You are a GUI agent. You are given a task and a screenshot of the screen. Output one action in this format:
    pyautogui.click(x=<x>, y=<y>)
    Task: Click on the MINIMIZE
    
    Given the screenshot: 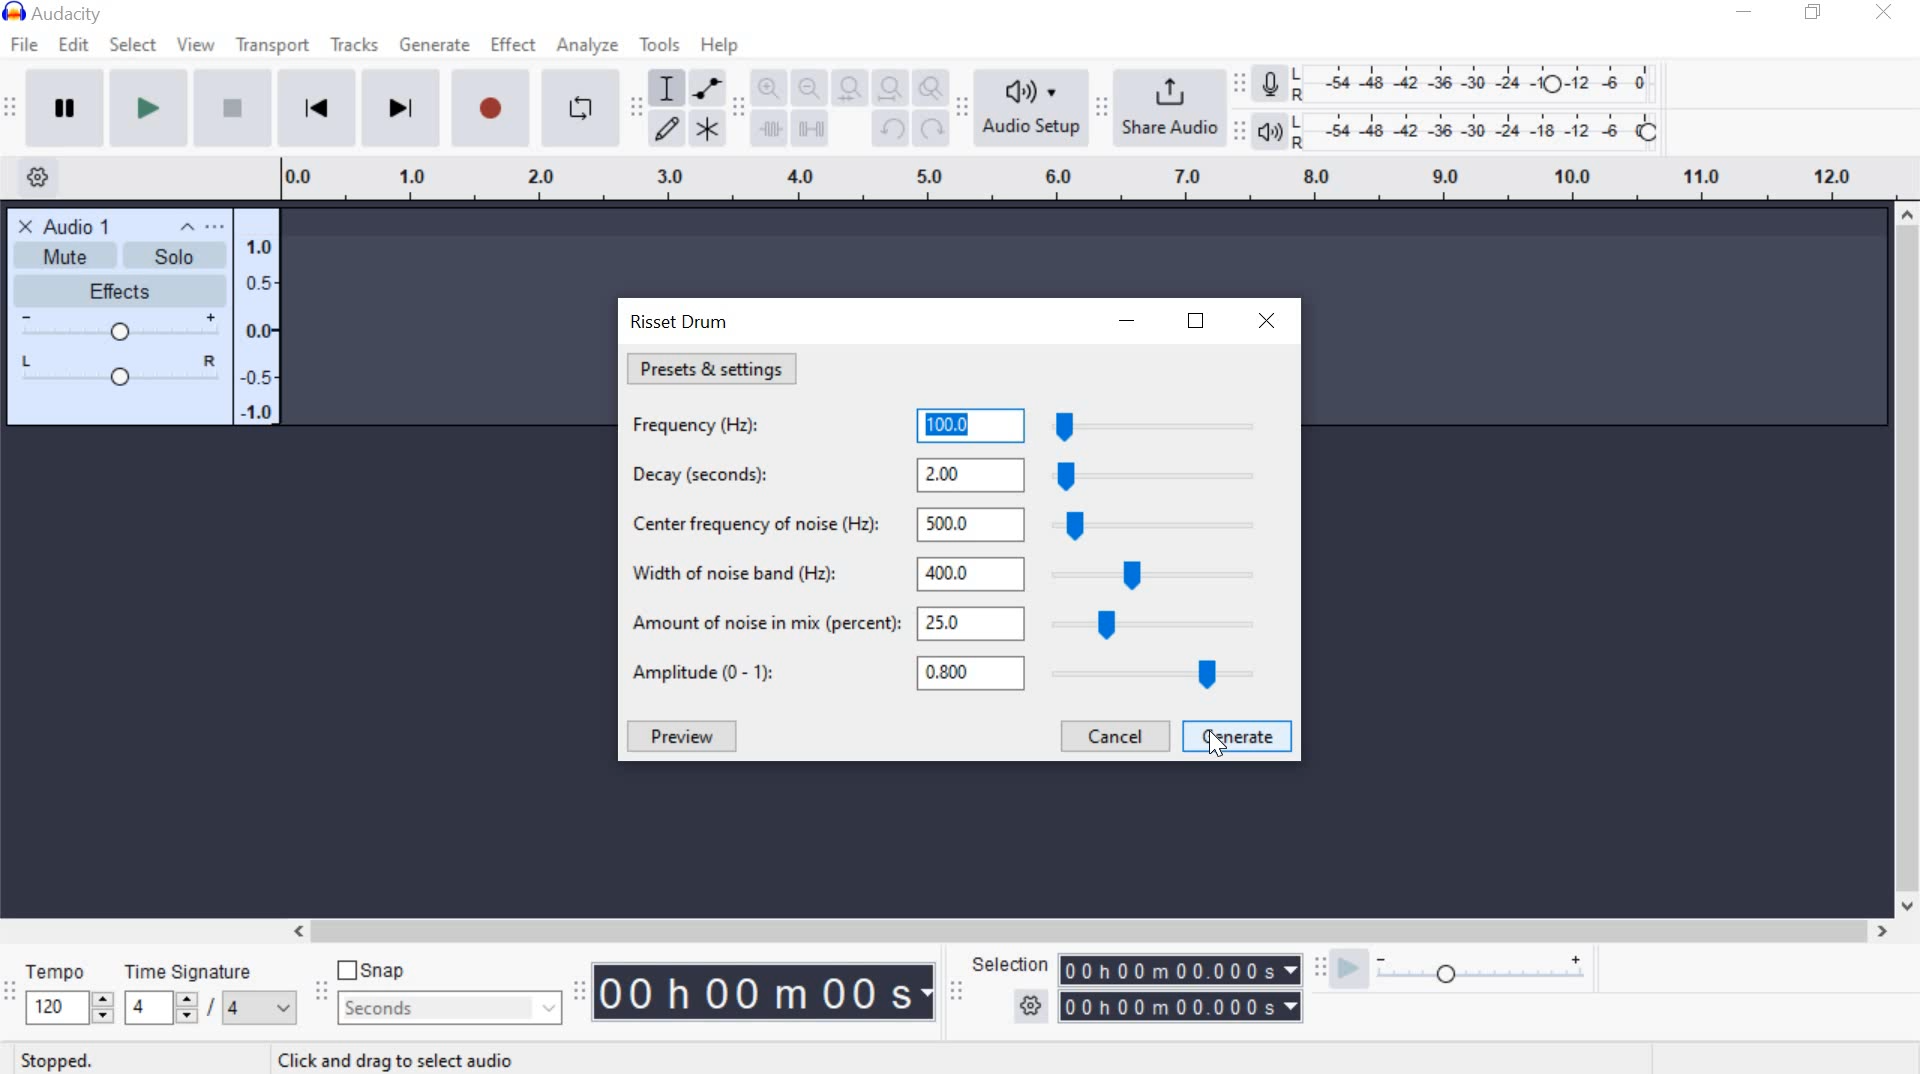 What is the action you would take?
    pyautogui.click(x=1129, y=322)
    